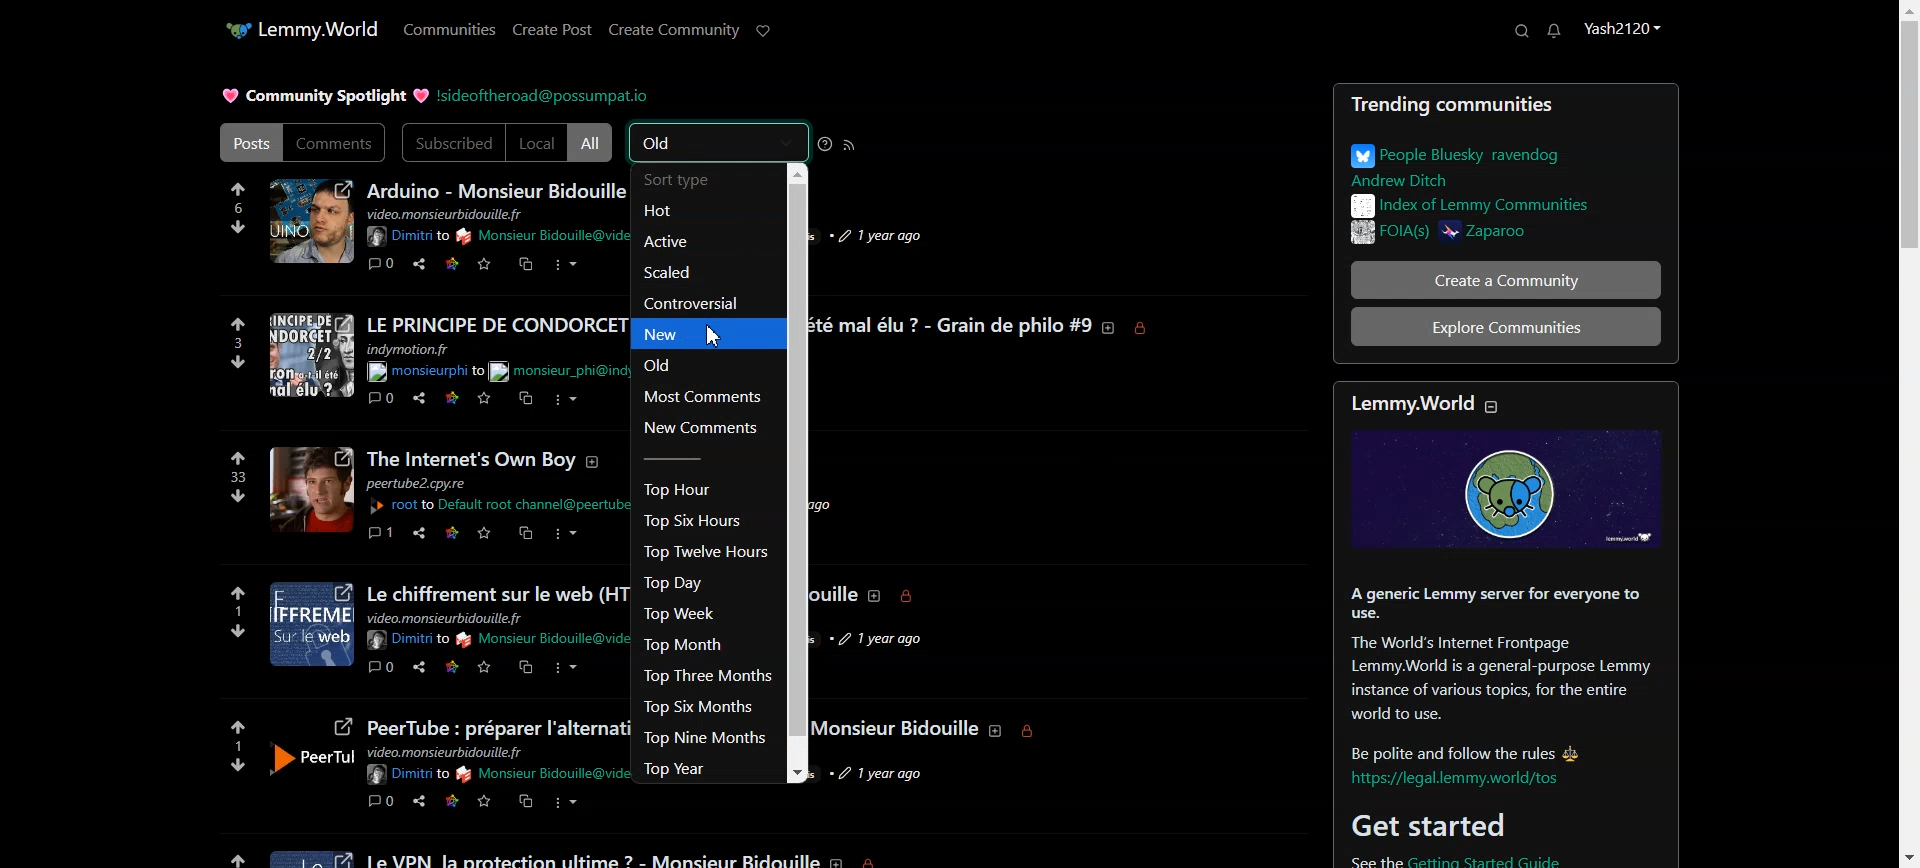 This screenshot has height=868, width=1920. I want to click on LE PRINCIPE DE CONDORCE, so click(497, 323).